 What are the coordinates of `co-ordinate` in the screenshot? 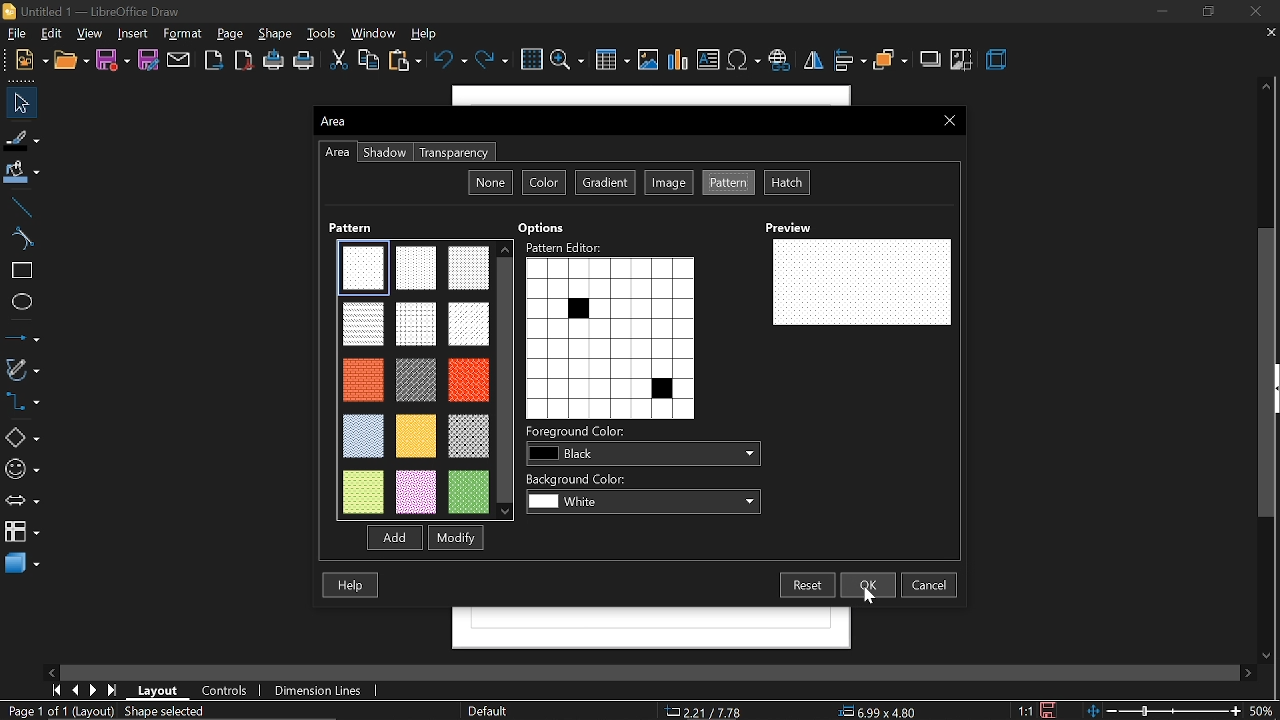 It's located at (706, 712).